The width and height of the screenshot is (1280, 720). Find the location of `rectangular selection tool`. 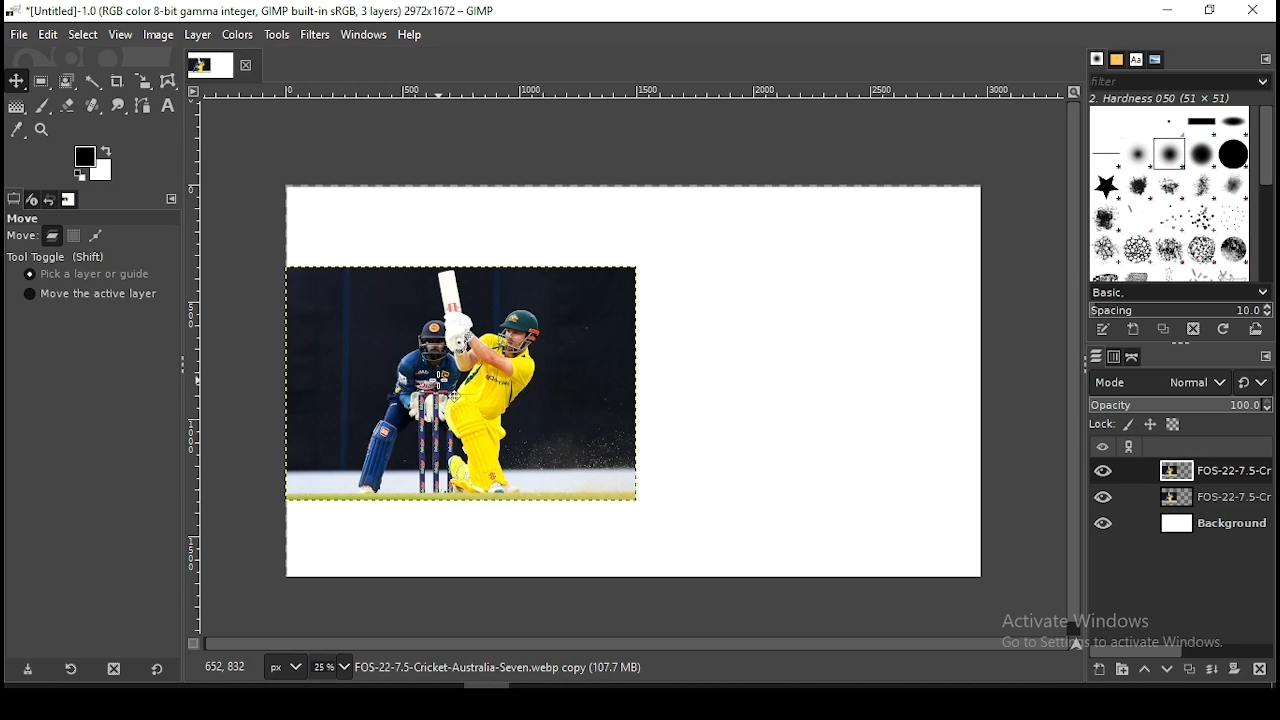

rectangular selection tool is located at coordinates (40, 81).